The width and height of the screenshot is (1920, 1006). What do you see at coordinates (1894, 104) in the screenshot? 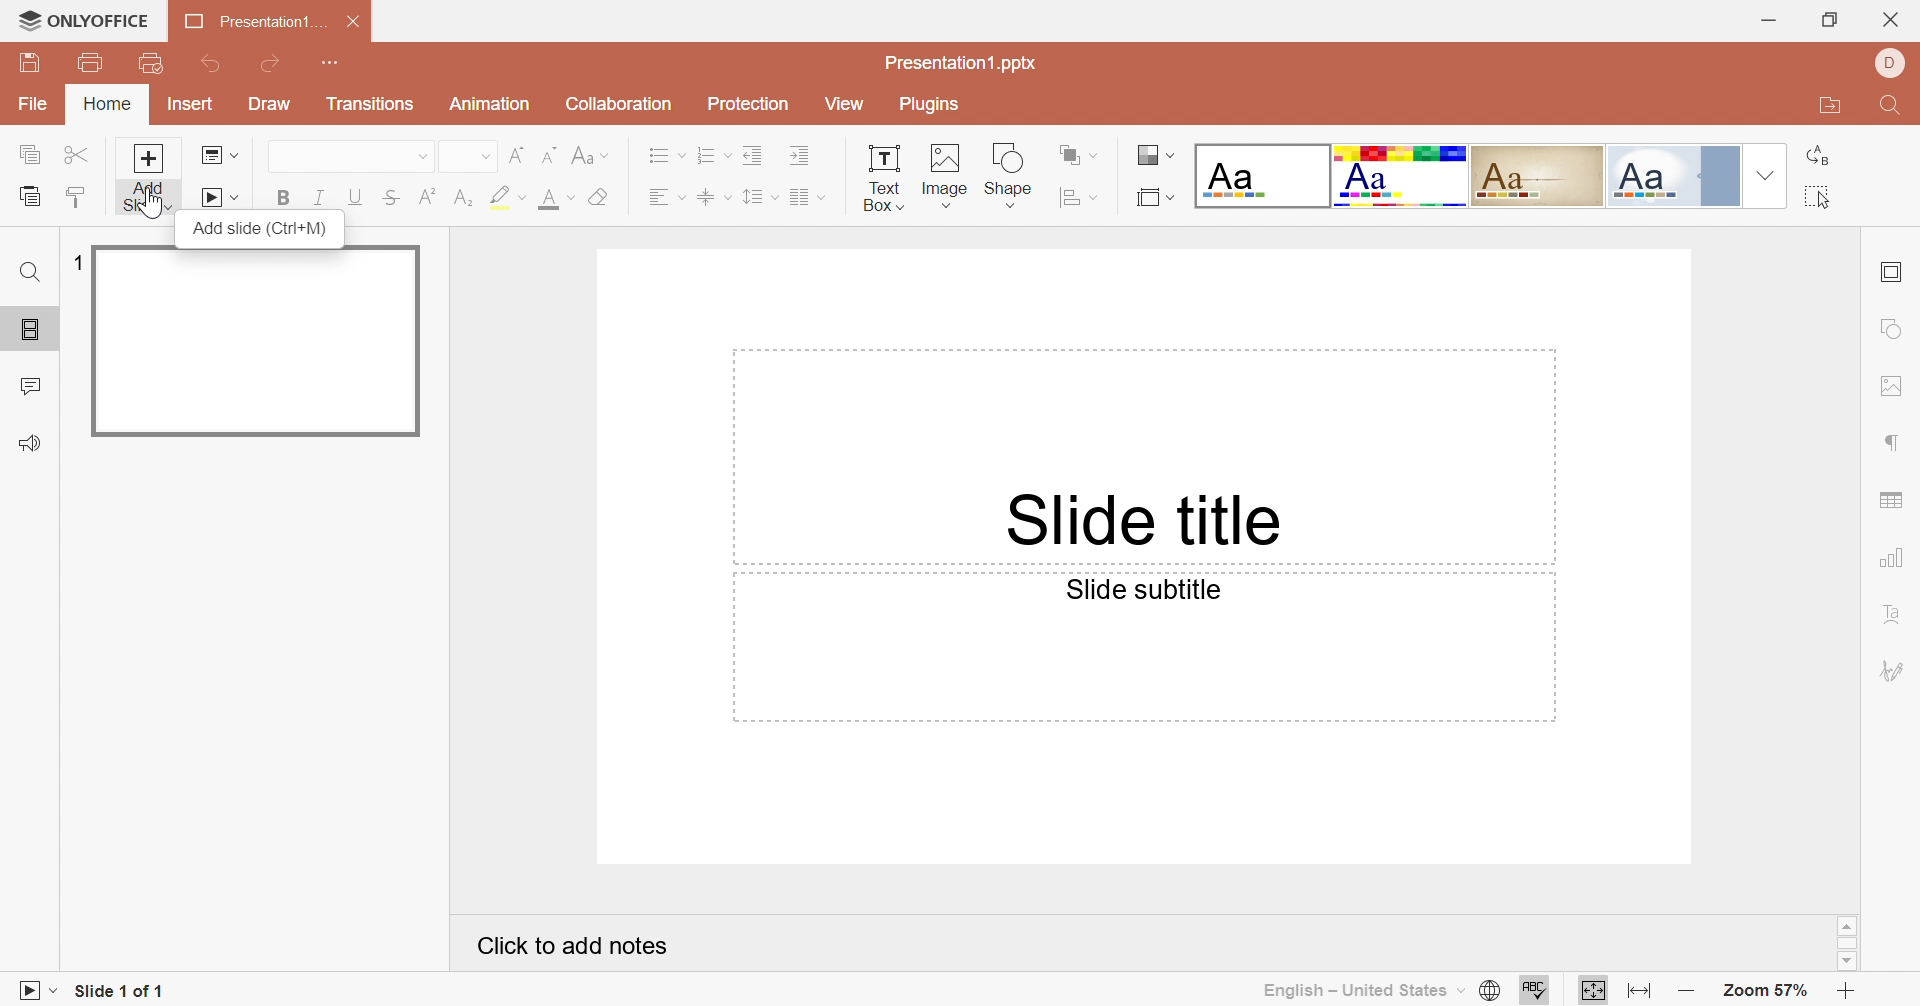
I see `Find` at bounding box center [1894, 104].